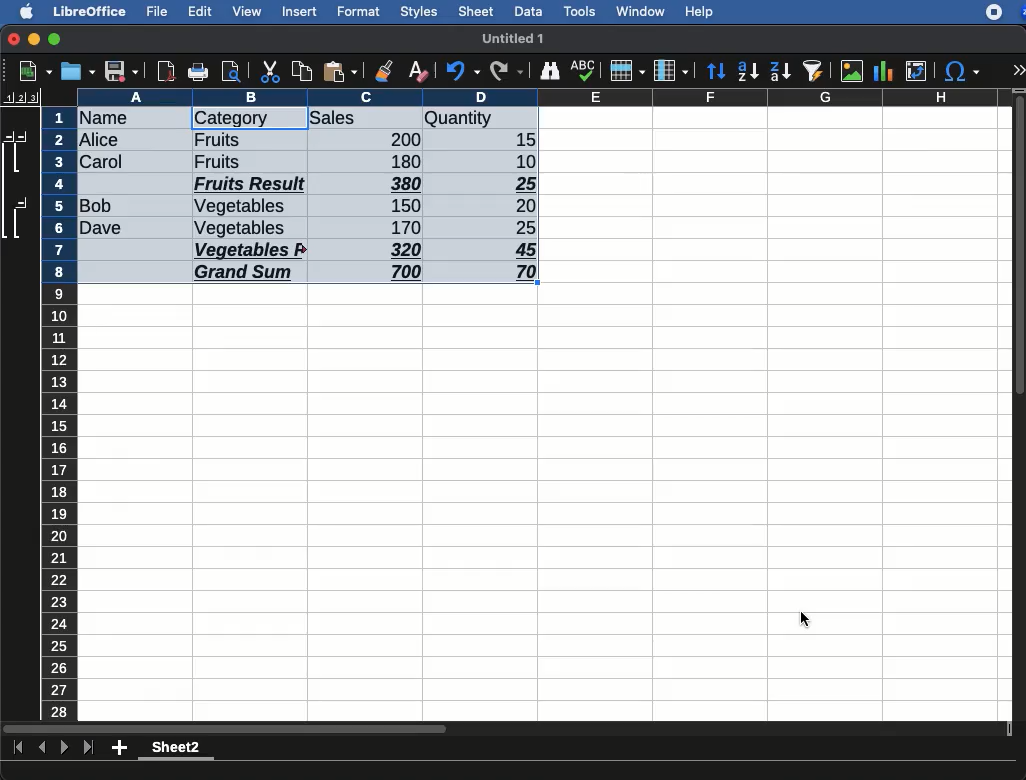 This screenshot has width=1026, height=780. I want to click on insert, so click(300, 11).